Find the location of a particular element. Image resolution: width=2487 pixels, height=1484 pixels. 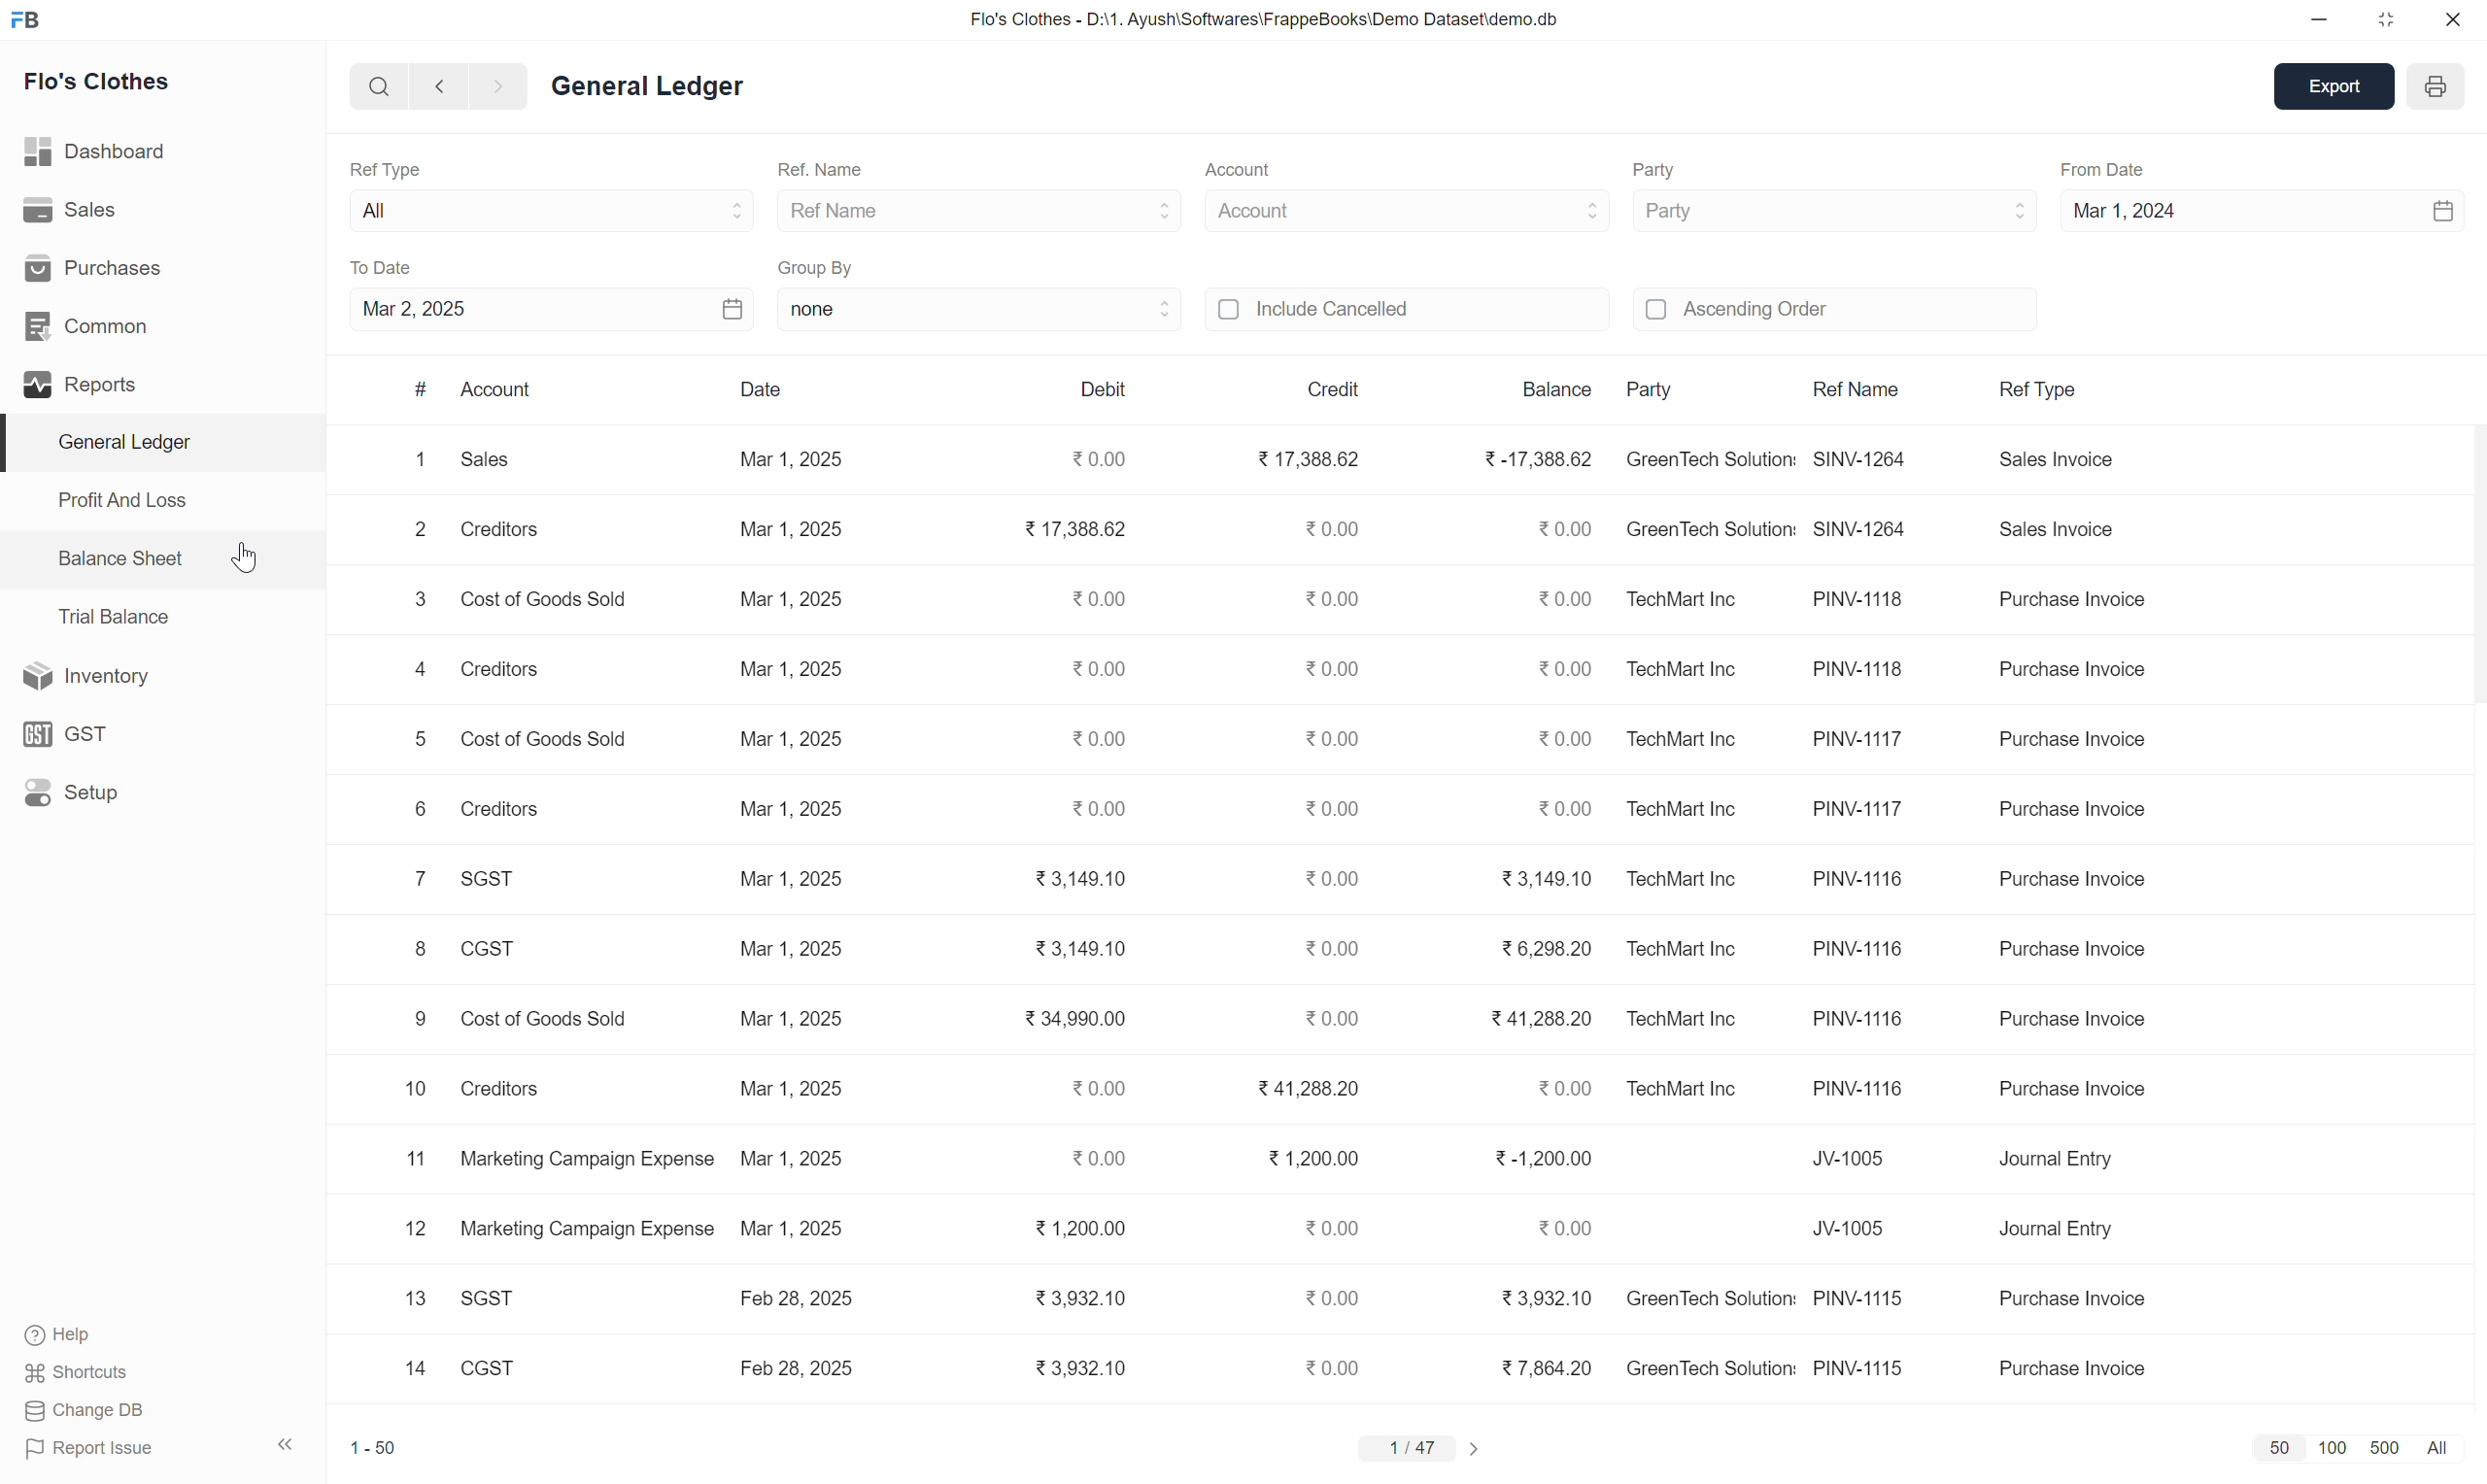

Inventory is located at coordinates (91, 676).